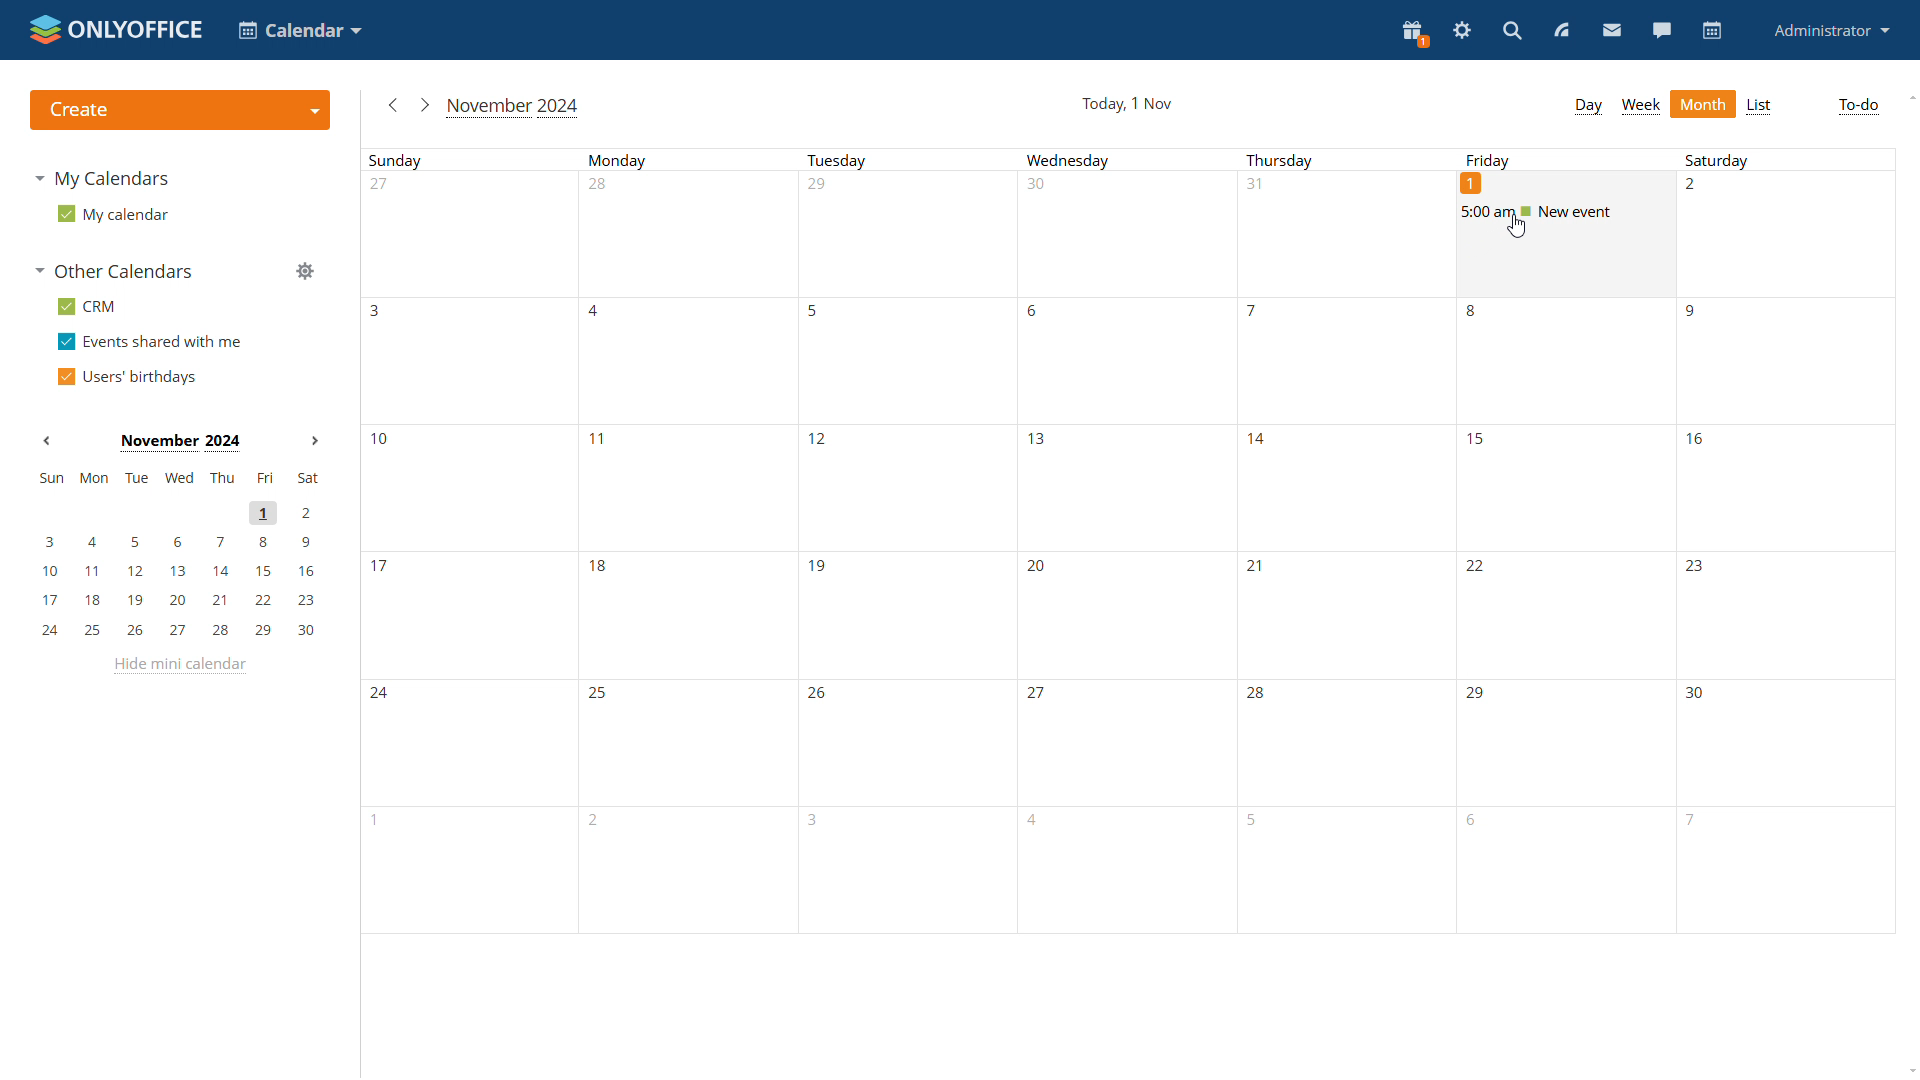 This screenshot has height=1080, width=1920. What do you see at coordinates (150, 343) in the screenshot?
I see `events shared with me` at bounding box center [150, 343].